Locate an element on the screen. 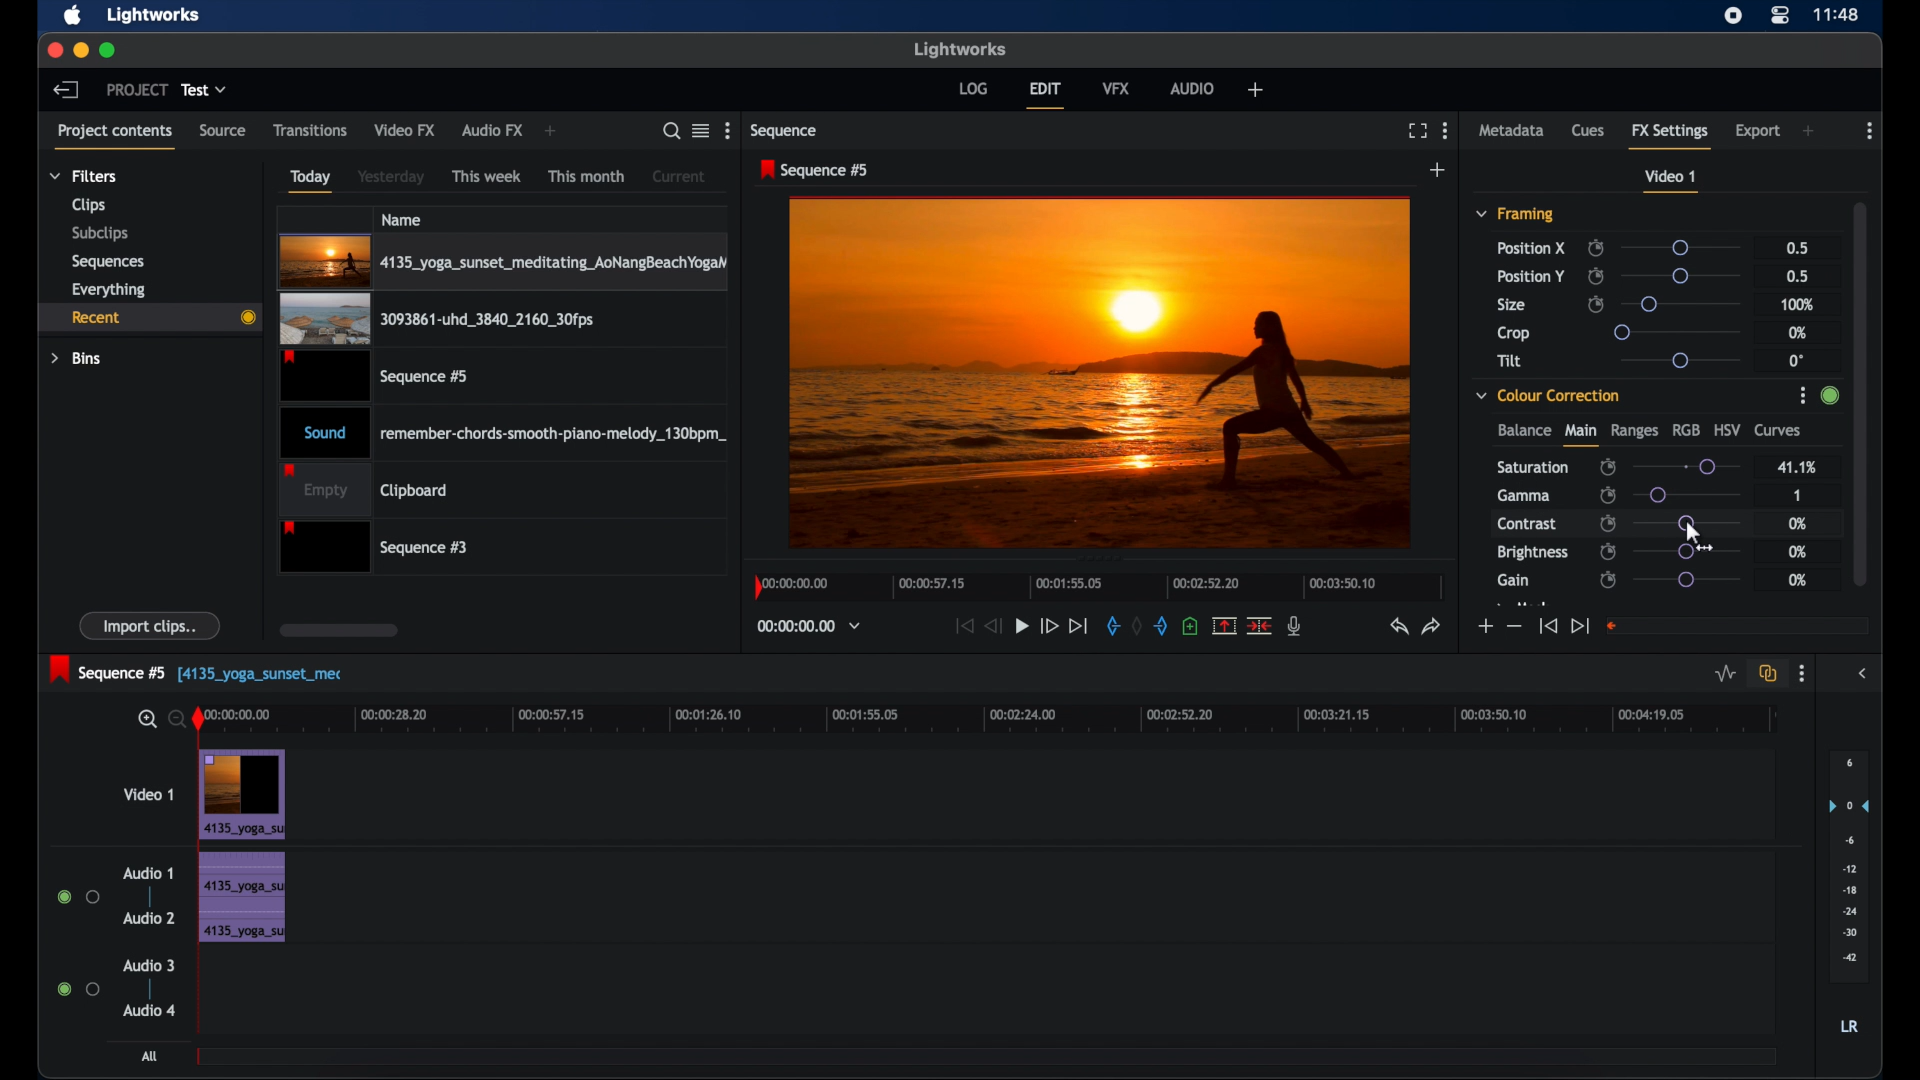 The height and width of the screenshot is (1080, 1920). More Options is located at coordinates (1805, 397).